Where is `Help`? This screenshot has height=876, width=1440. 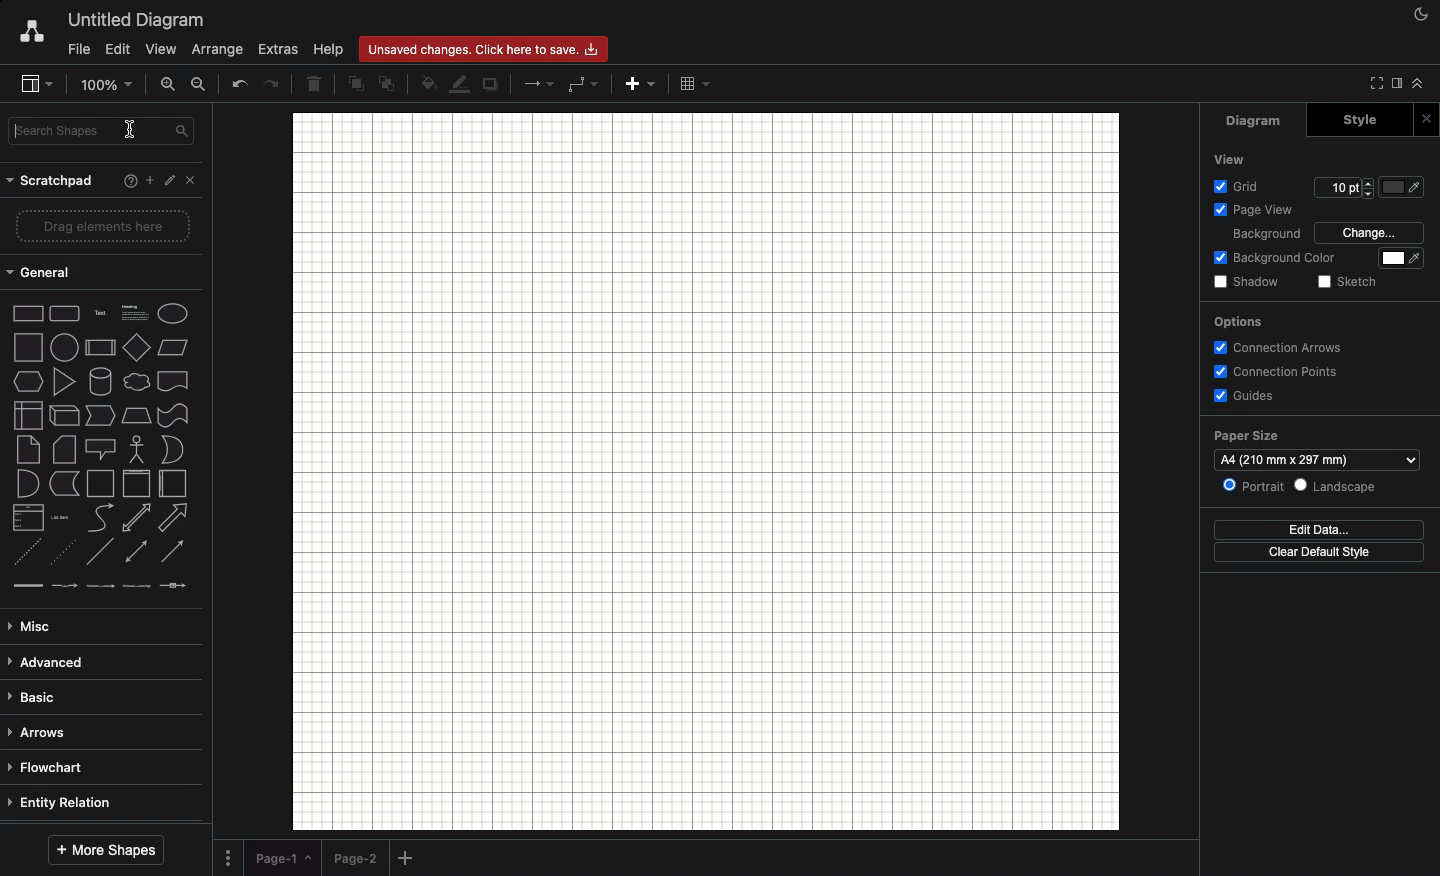
Help is located at coordinates (126, 182).